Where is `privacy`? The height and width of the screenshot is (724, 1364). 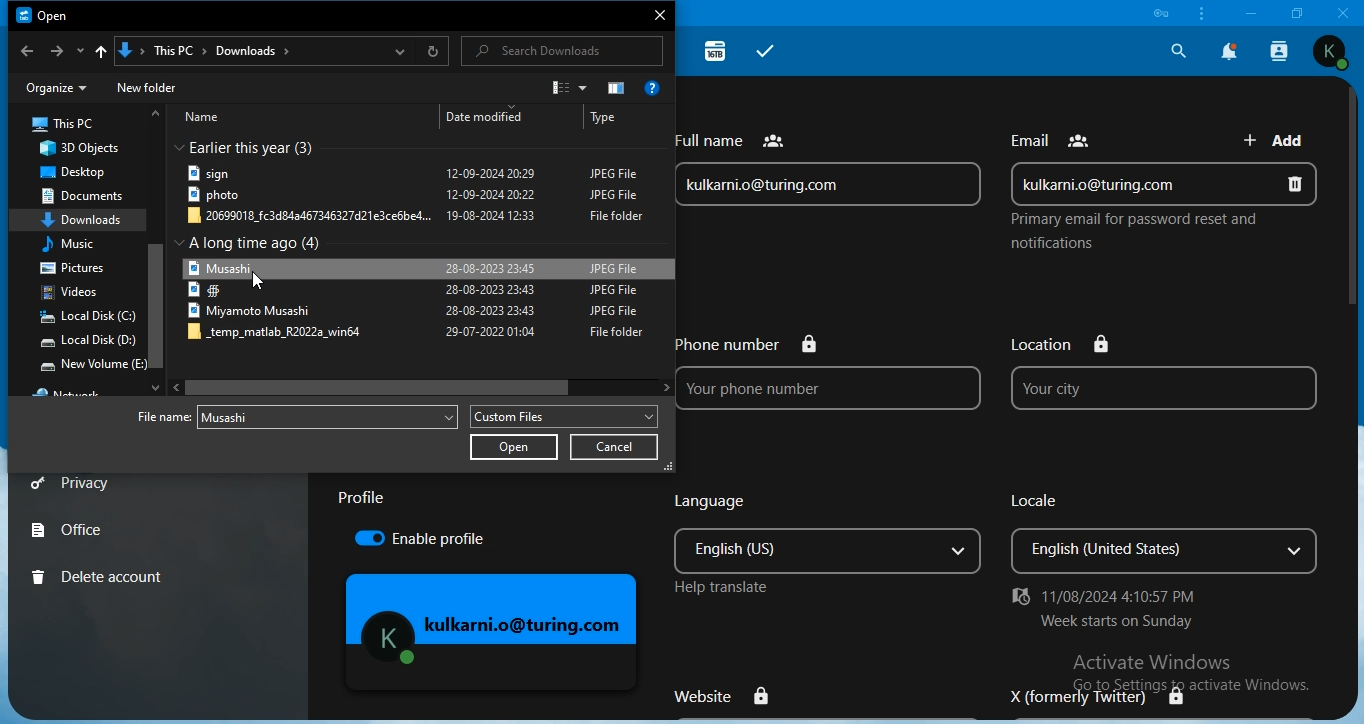 privacy is located at coordinates (76, 484).